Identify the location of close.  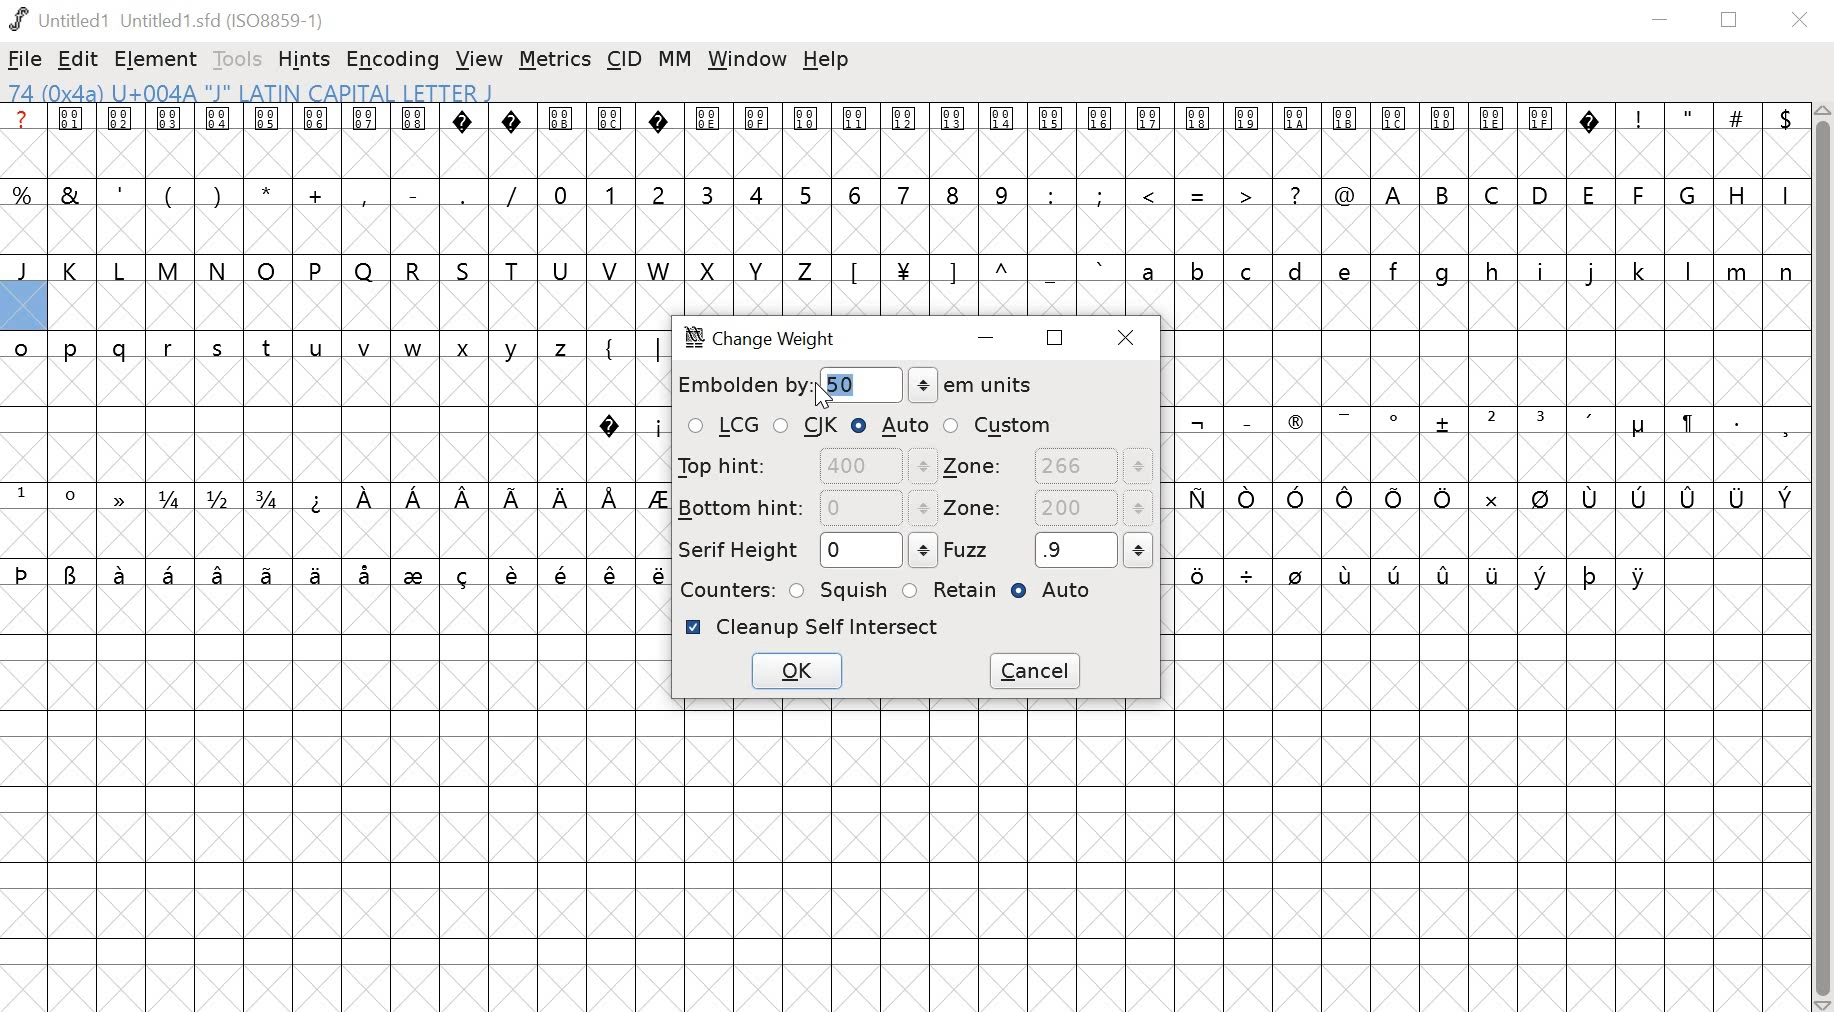
(1130, 337).